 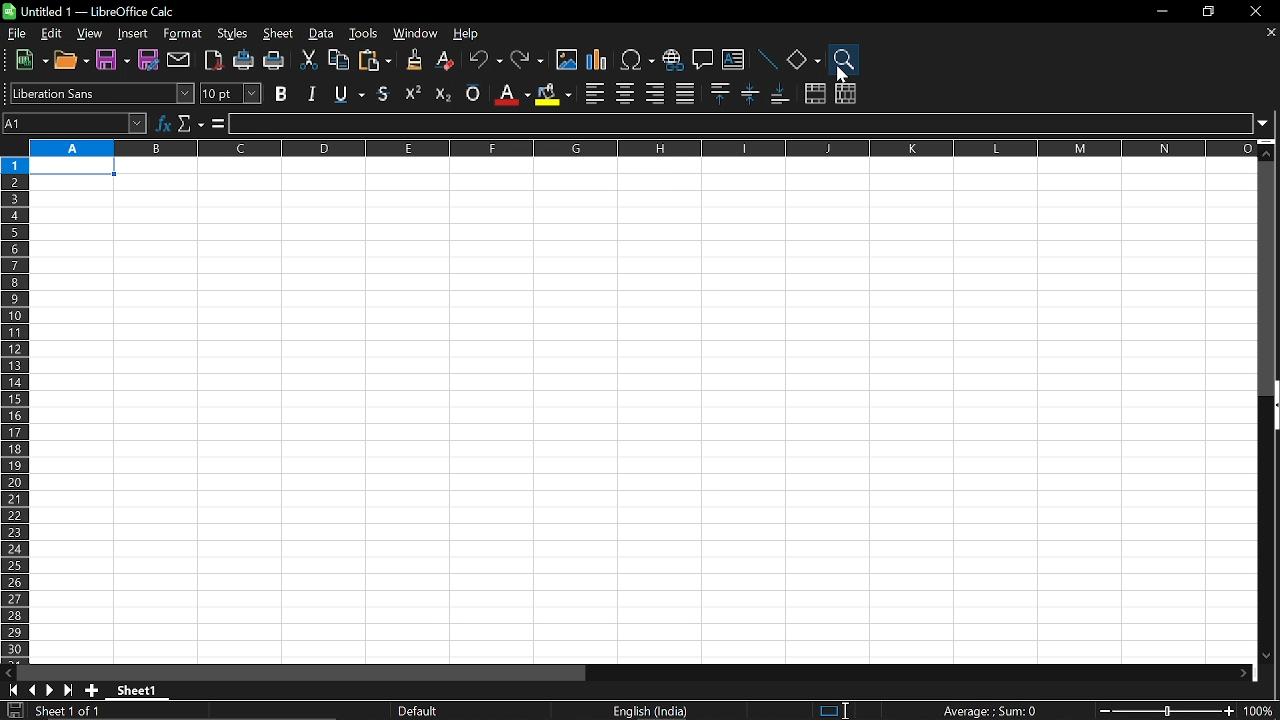 What do you see at coordinates (8, 671) in the screenshot?
I see `move left` at bounding box center [8, 671].